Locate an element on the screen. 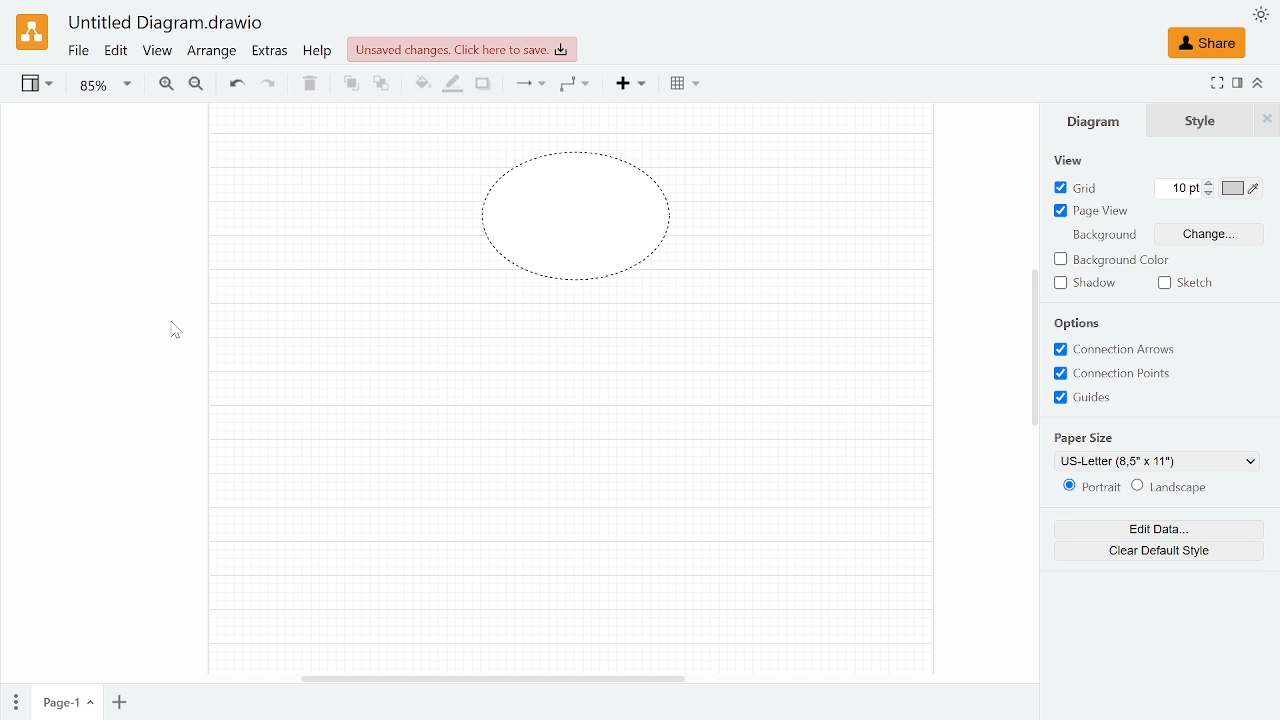 This screenshot has height=720, width=1280. Potrait is located at coordinates (1090, 486).